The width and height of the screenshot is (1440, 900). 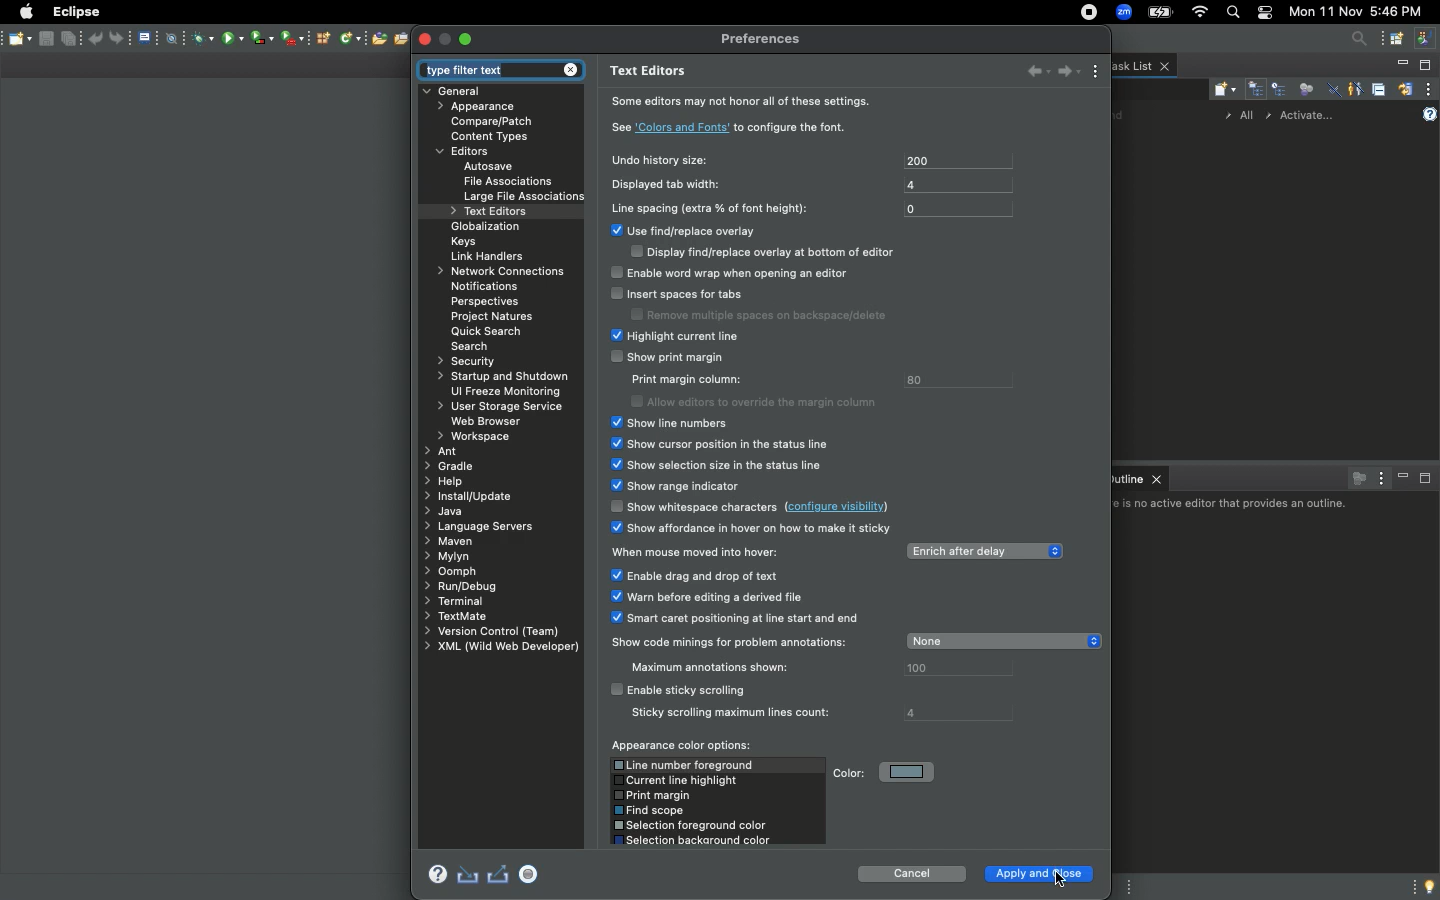 What do you see at coordinates (501, 375) in the screenshot?
I see `Startup and shutdown` at bounding box center [501, 375].